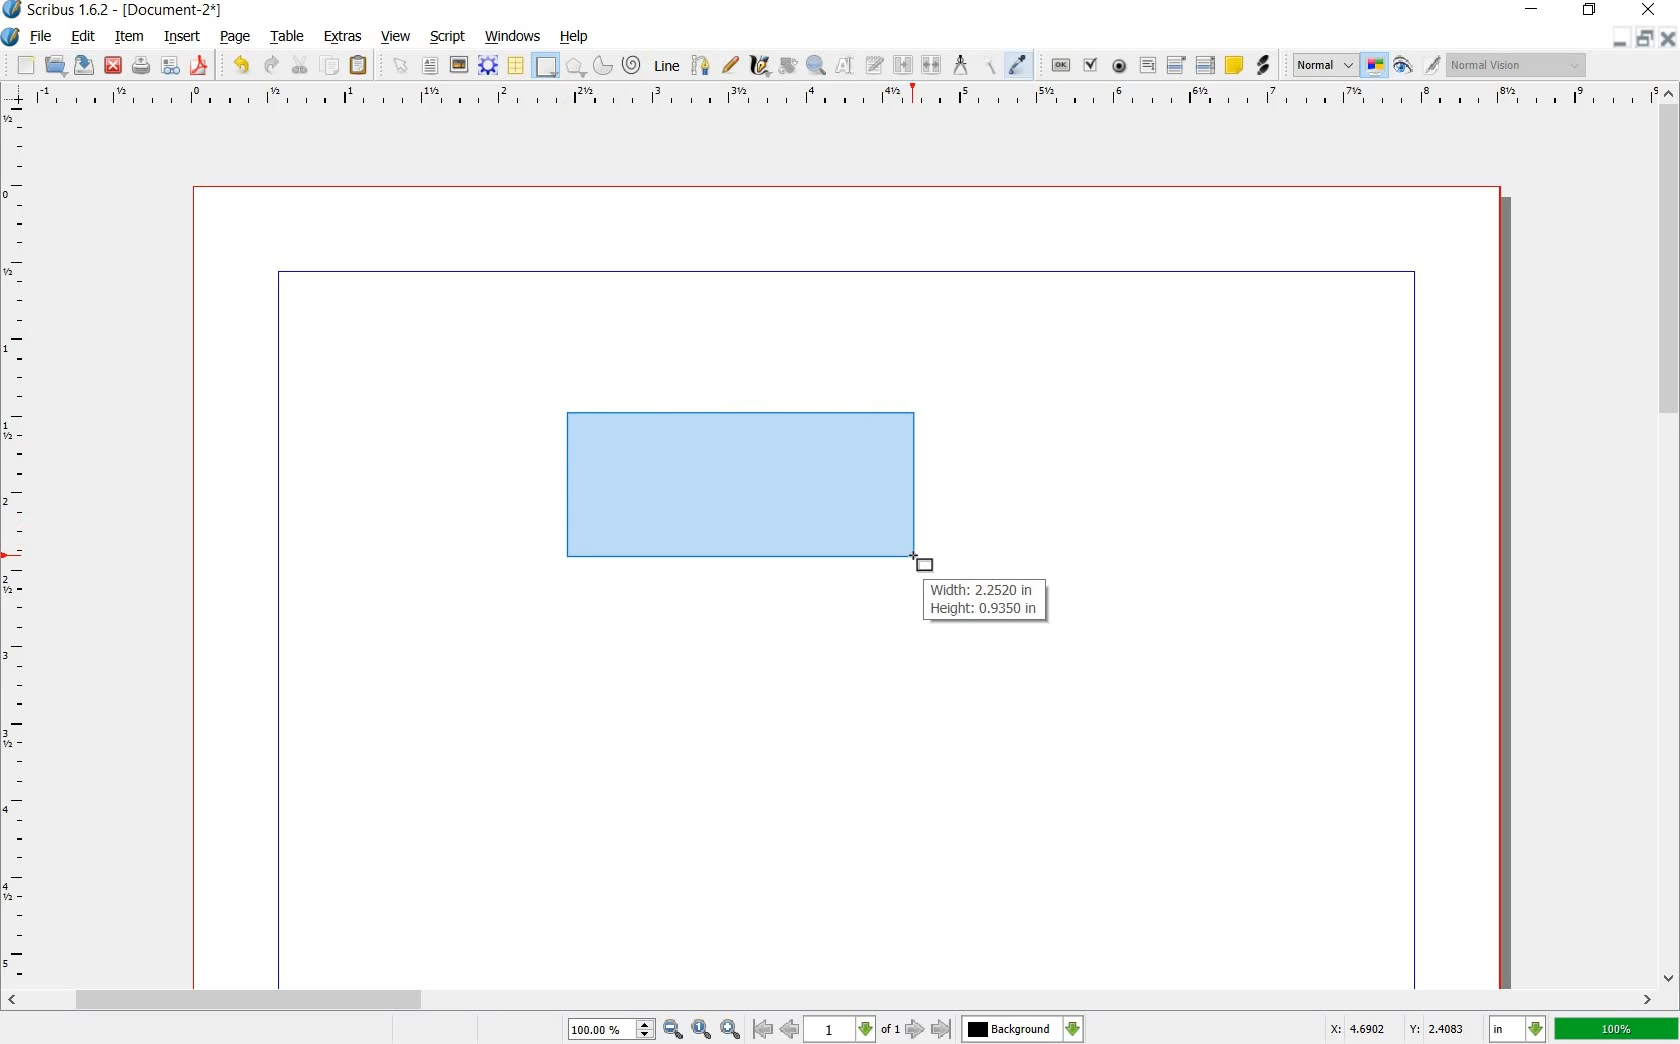 The width and height of the screenshot is (1680, 1044). What do you see at coordinates (360, 65) in the screenshot?
I see `PASTE` at bounding box center [360, 65].